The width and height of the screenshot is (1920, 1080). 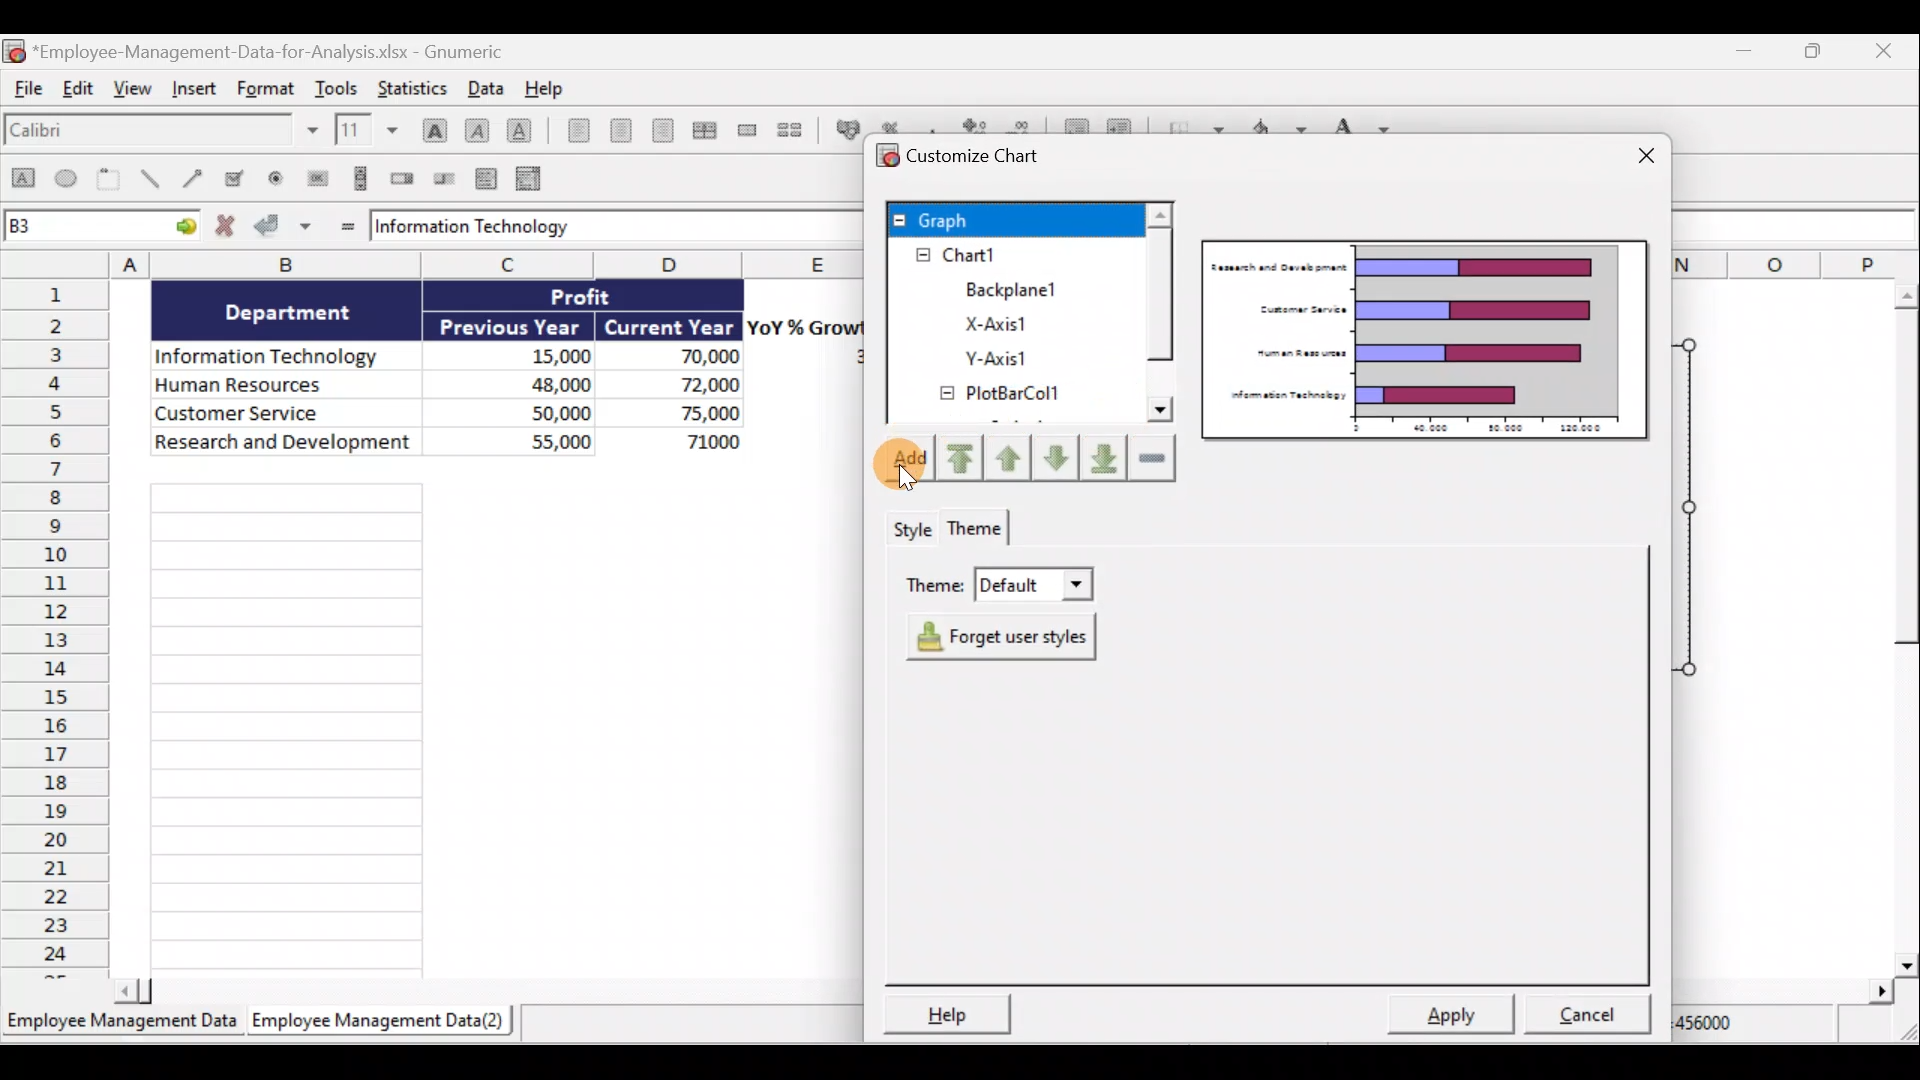 I want to click on Merge a range of cells, so click(x=747, y=130).